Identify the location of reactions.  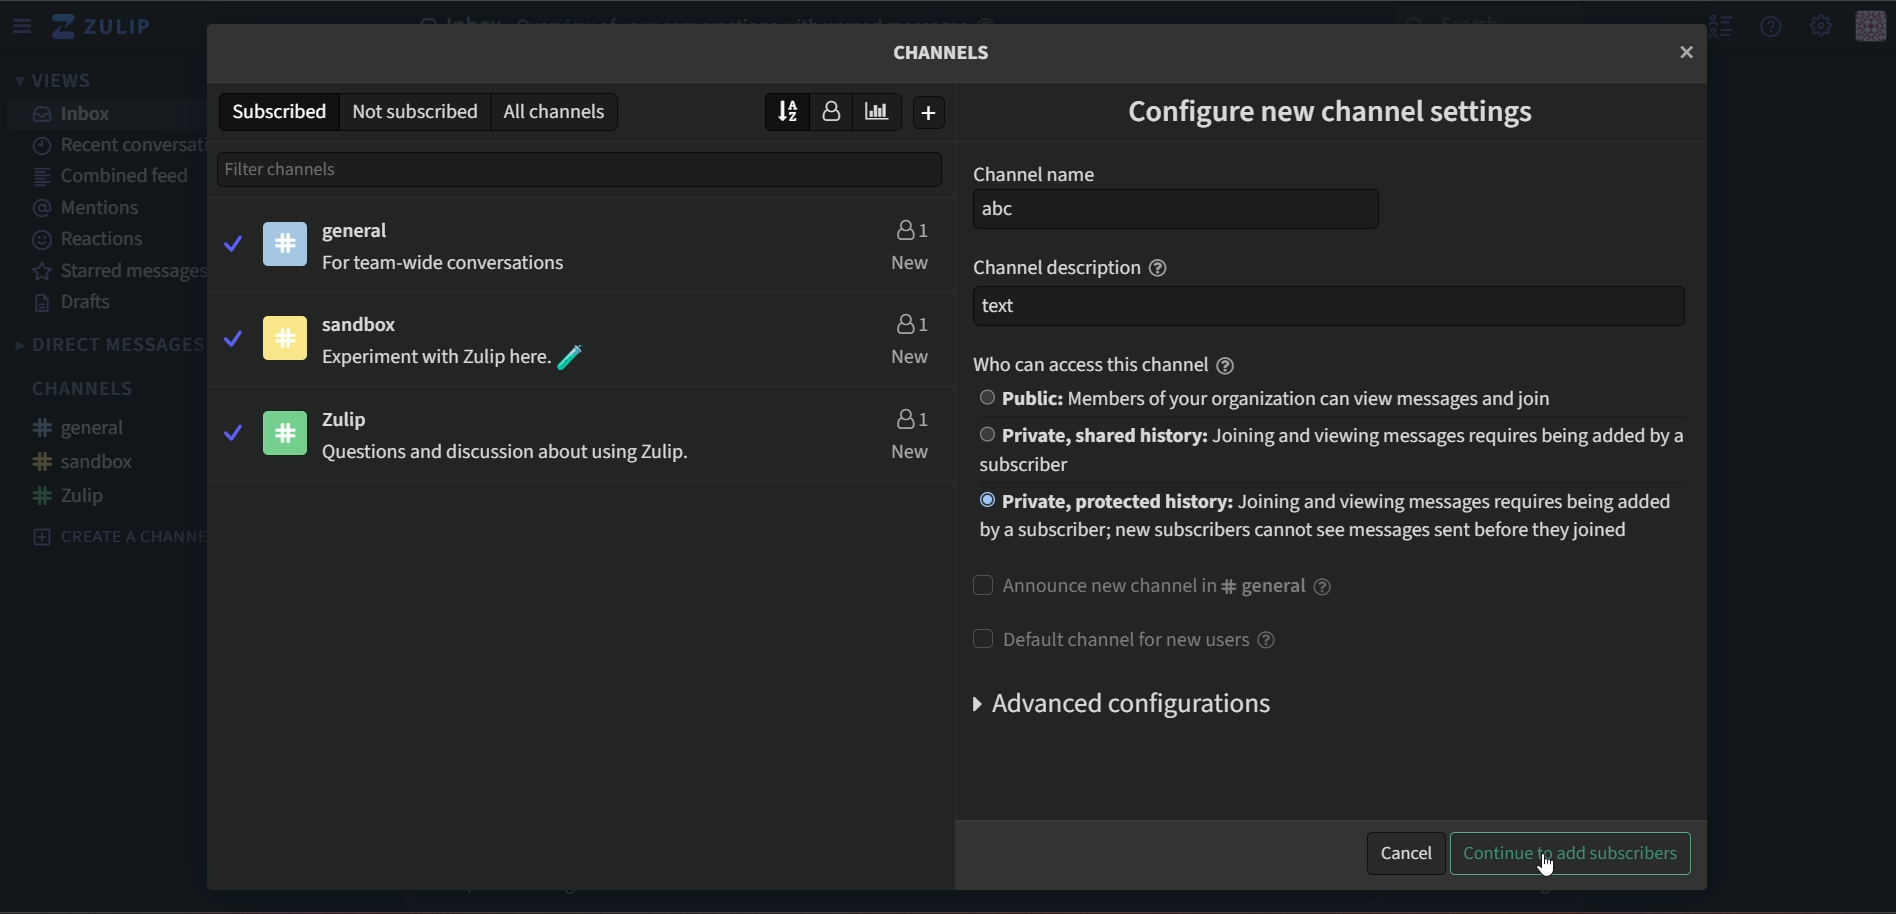
(92, 240).